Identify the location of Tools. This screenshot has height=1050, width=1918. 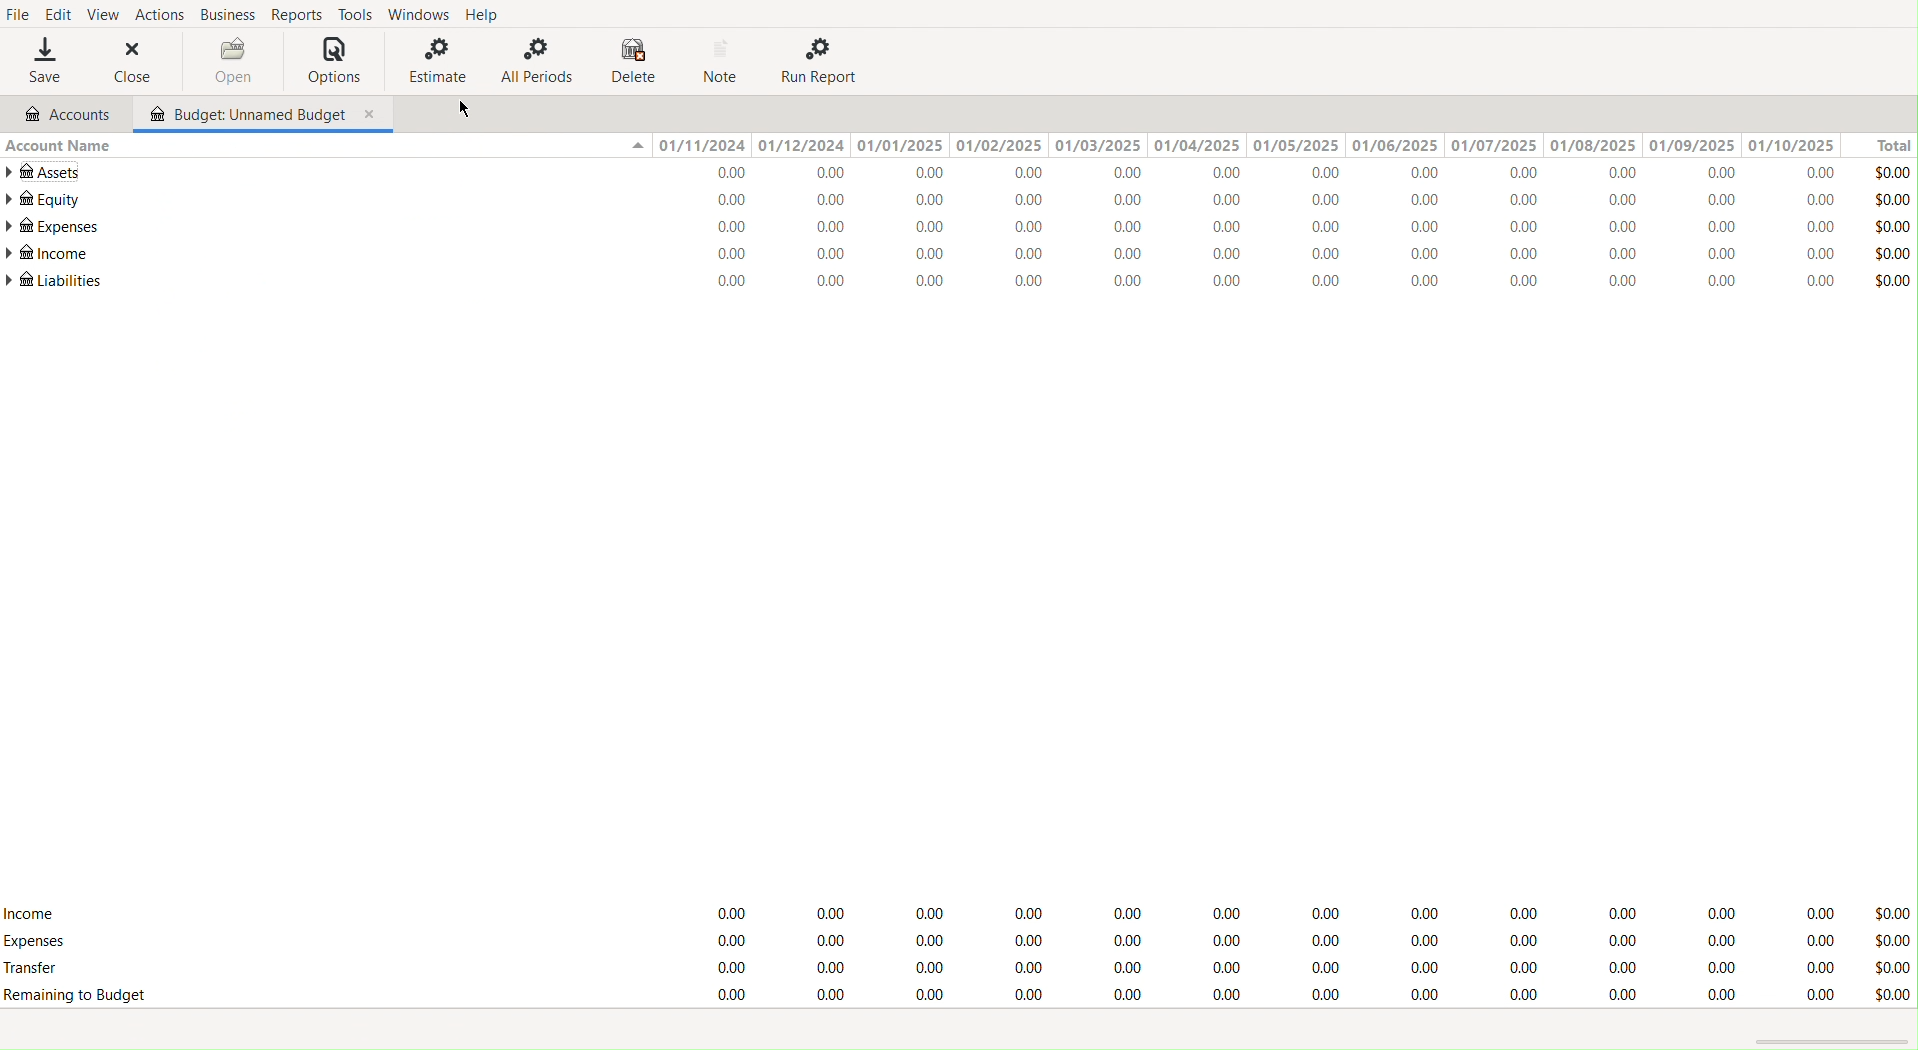
(357, 14).